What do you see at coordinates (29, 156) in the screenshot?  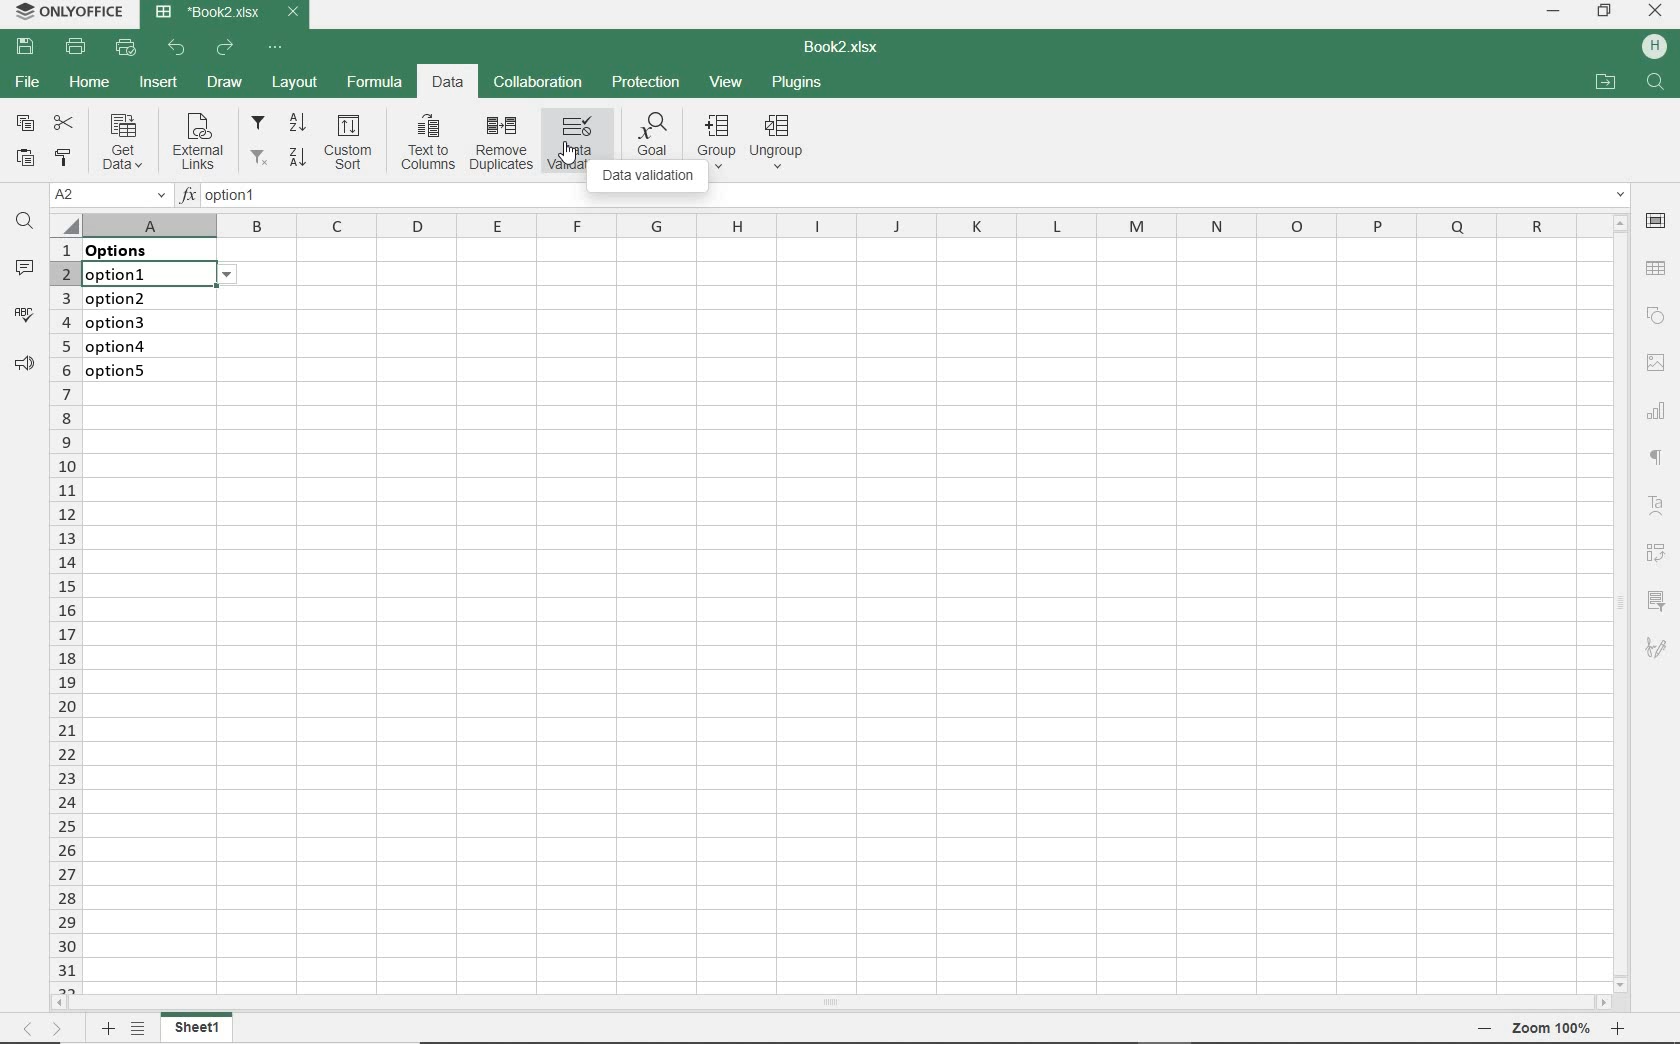 I see `PASTE` at bounding box center [29, 156].